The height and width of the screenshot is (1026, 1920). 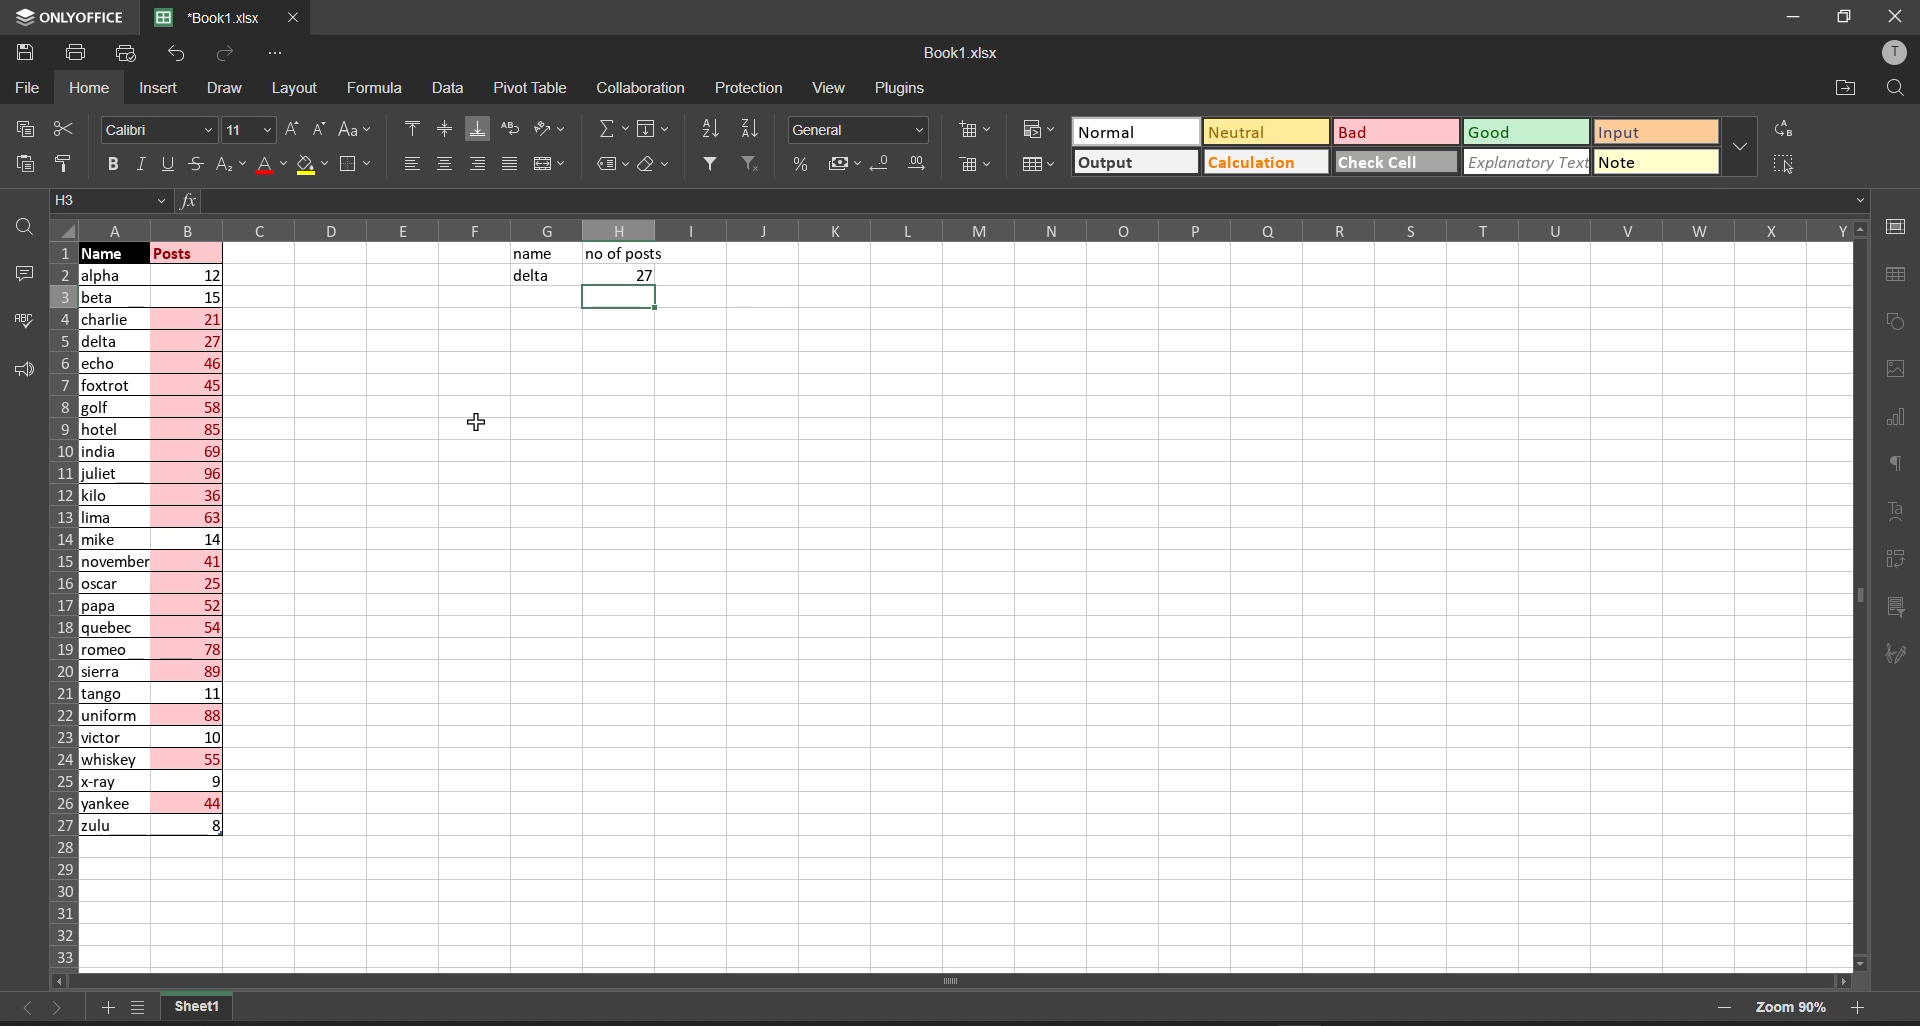 What do you see at coordinates (18, 370) in the screenshot?
I see `feedback and support` at bounding box center [18, 370].